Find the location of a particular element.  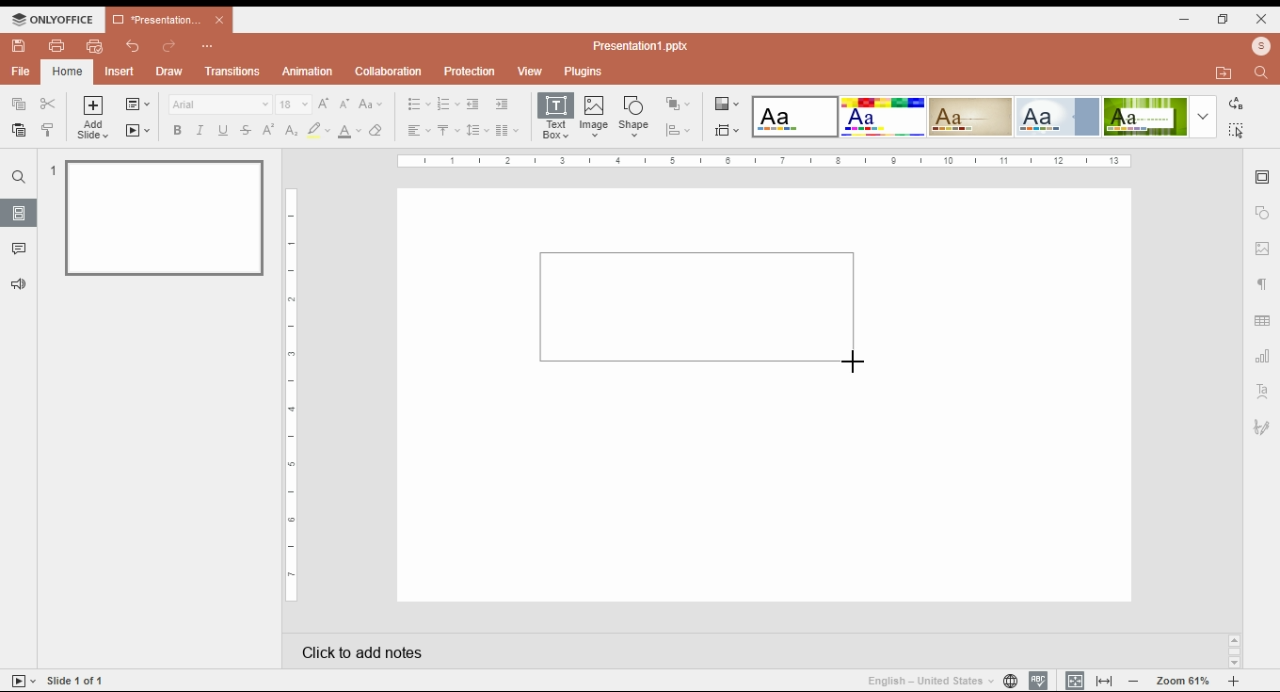

close window is located at coordinates (1260, 18).